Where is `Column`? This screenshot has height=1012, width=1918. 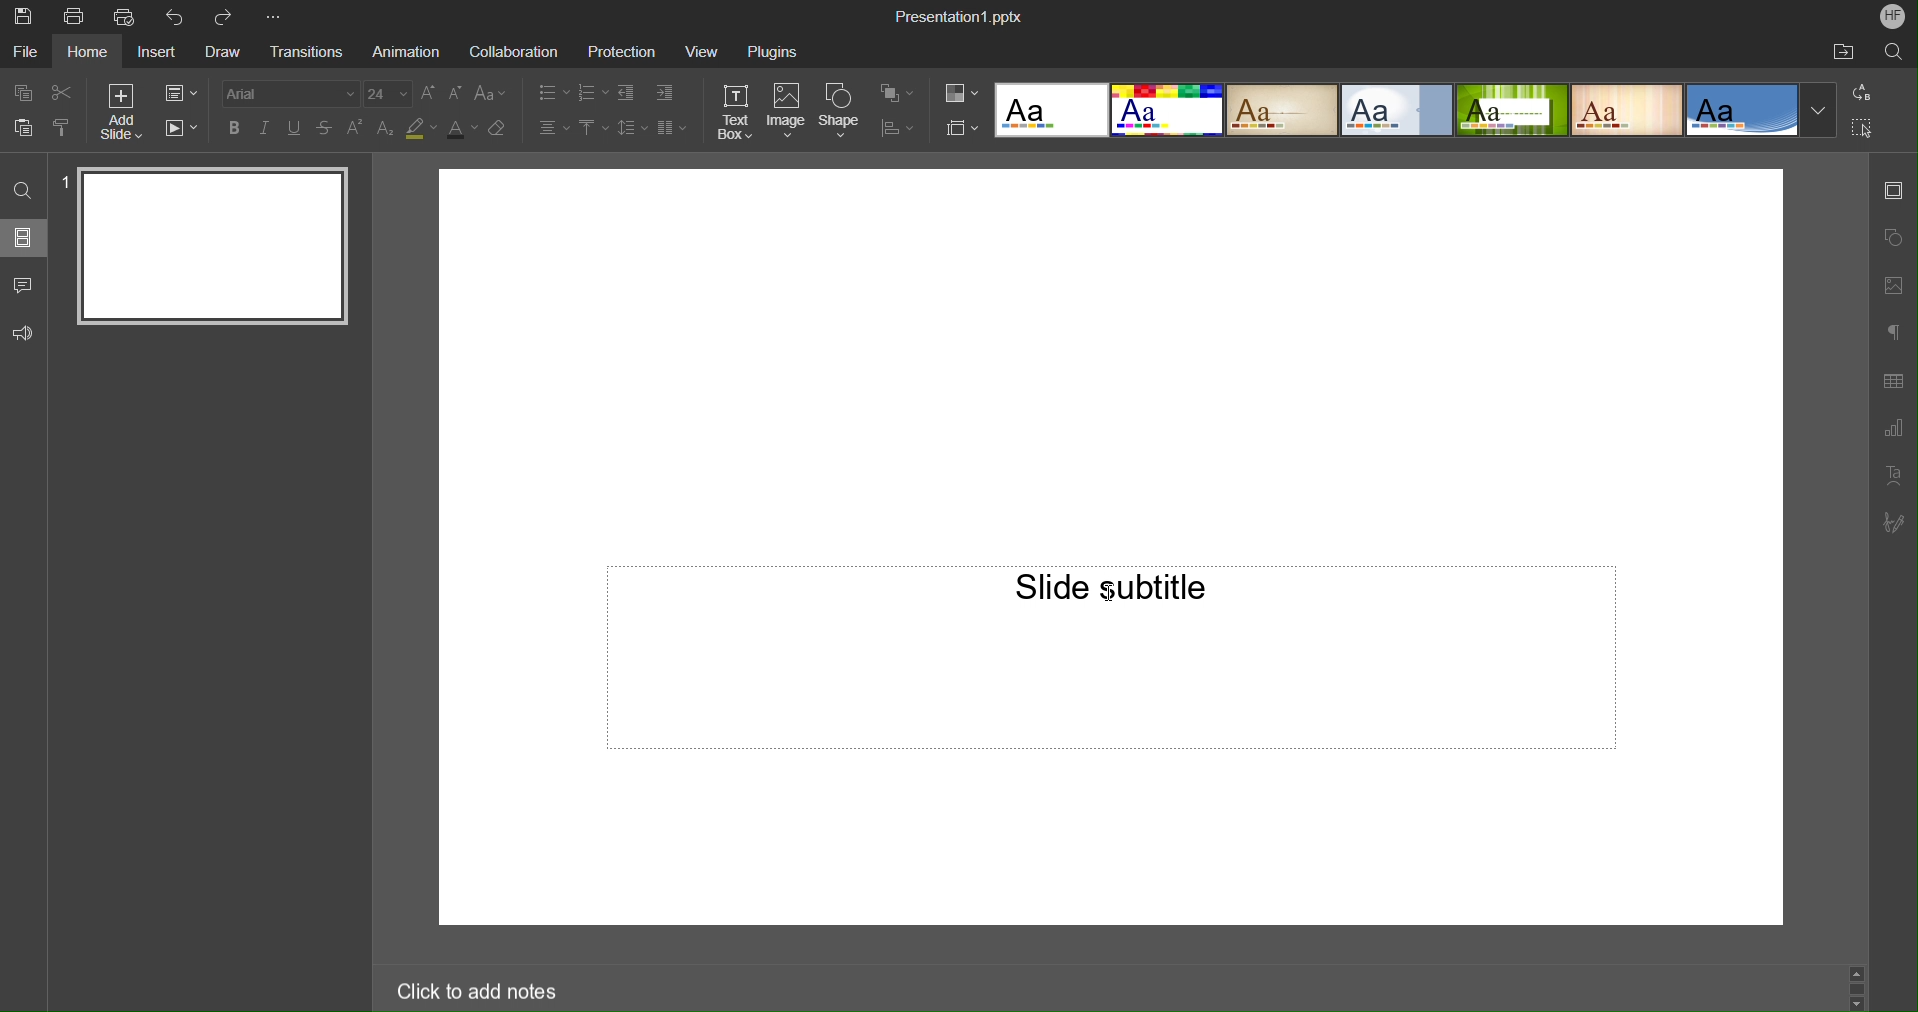 Column is located at coordinates (672, 129).